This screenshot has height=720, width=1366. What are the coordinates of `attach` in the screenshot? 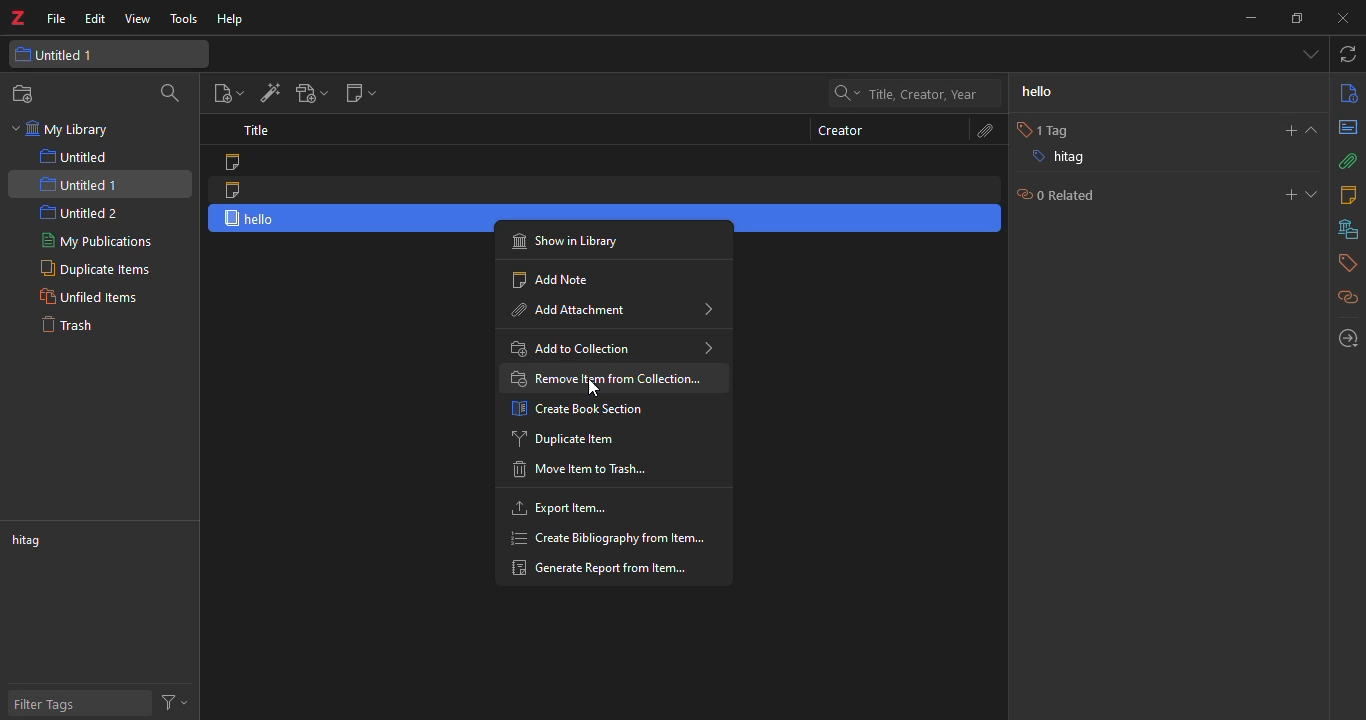 It's located at (977, 133).